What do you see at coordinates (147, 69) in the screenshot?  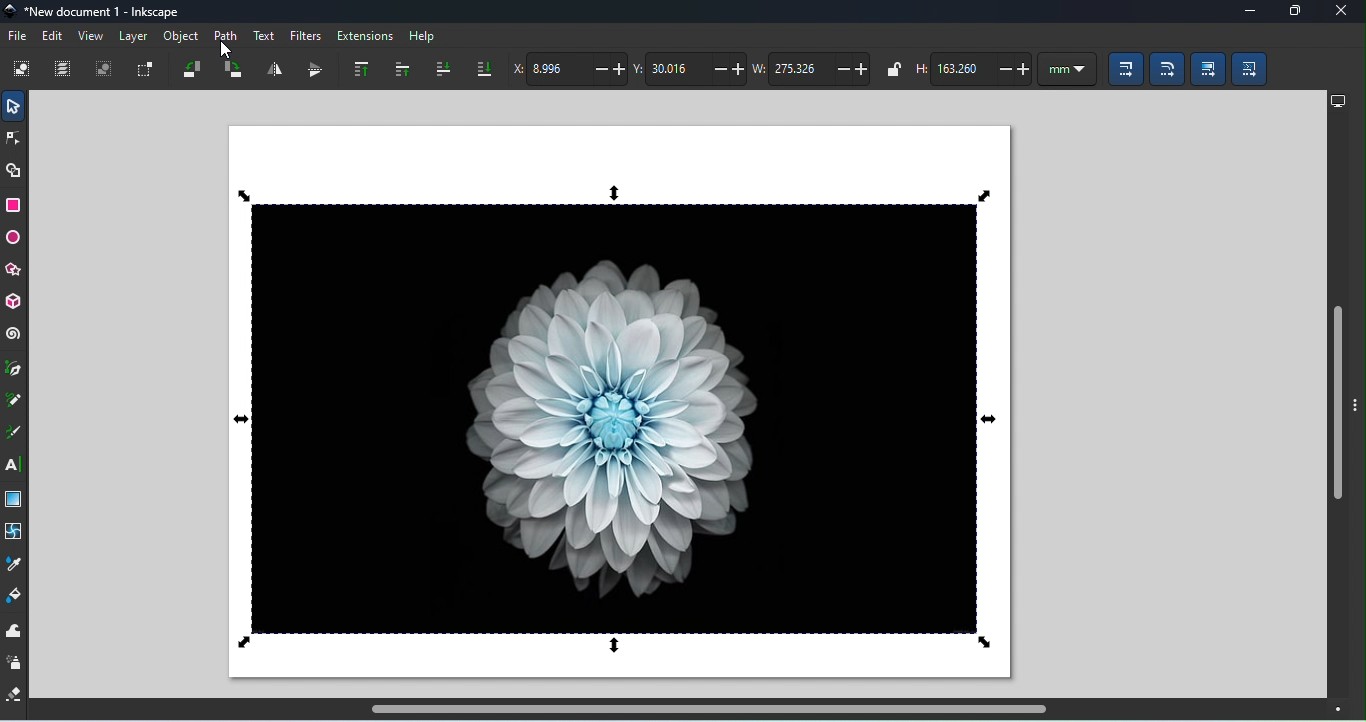 I see `Toggle selection box to select all touched objects` at bounding box center [147, 69].